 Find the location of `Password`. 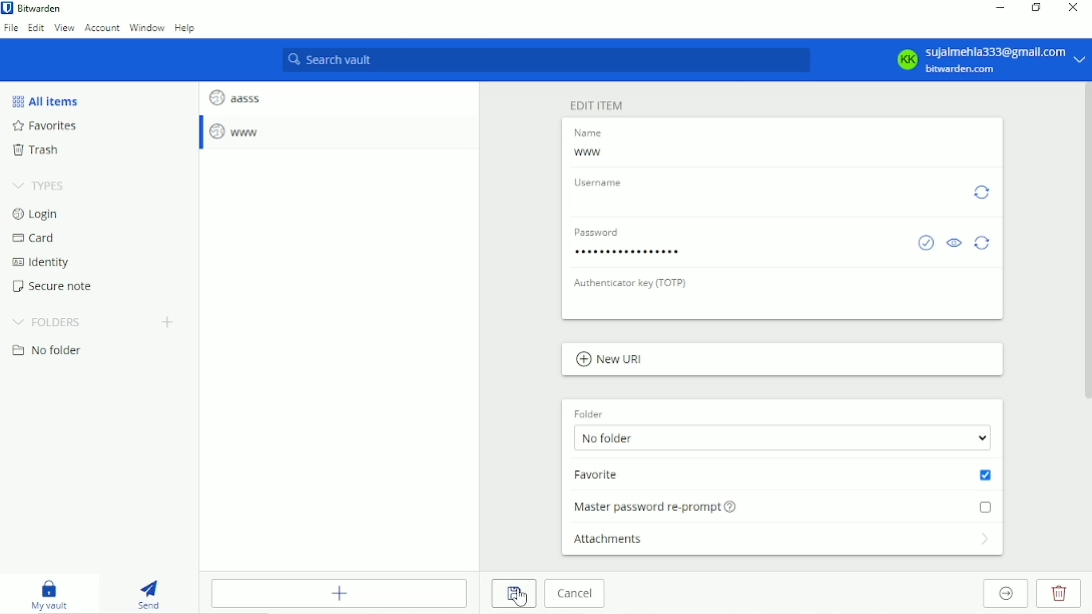

Password is located at coordinates (602, 233).